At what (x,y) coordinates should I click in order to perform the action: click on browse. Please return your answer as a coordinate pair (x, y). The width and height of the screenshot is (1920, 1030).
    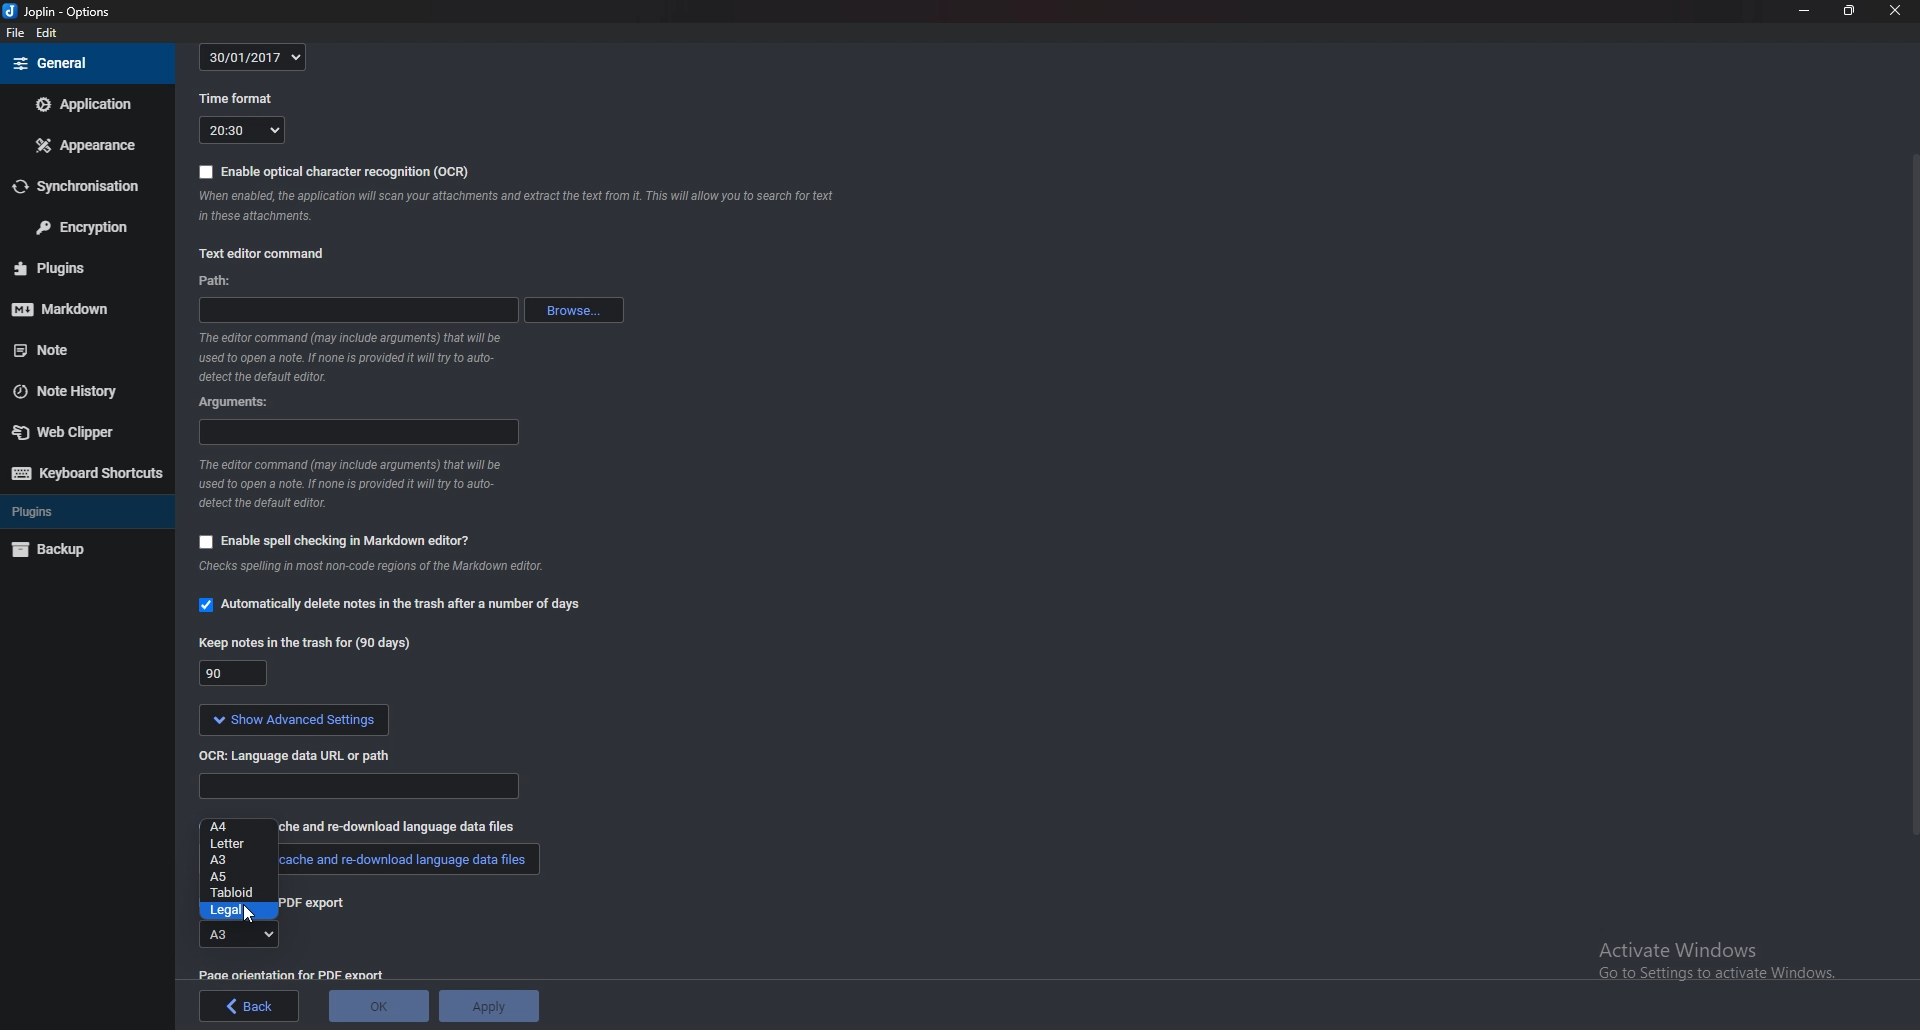
    Looking at the image, I should click on (574, 309).